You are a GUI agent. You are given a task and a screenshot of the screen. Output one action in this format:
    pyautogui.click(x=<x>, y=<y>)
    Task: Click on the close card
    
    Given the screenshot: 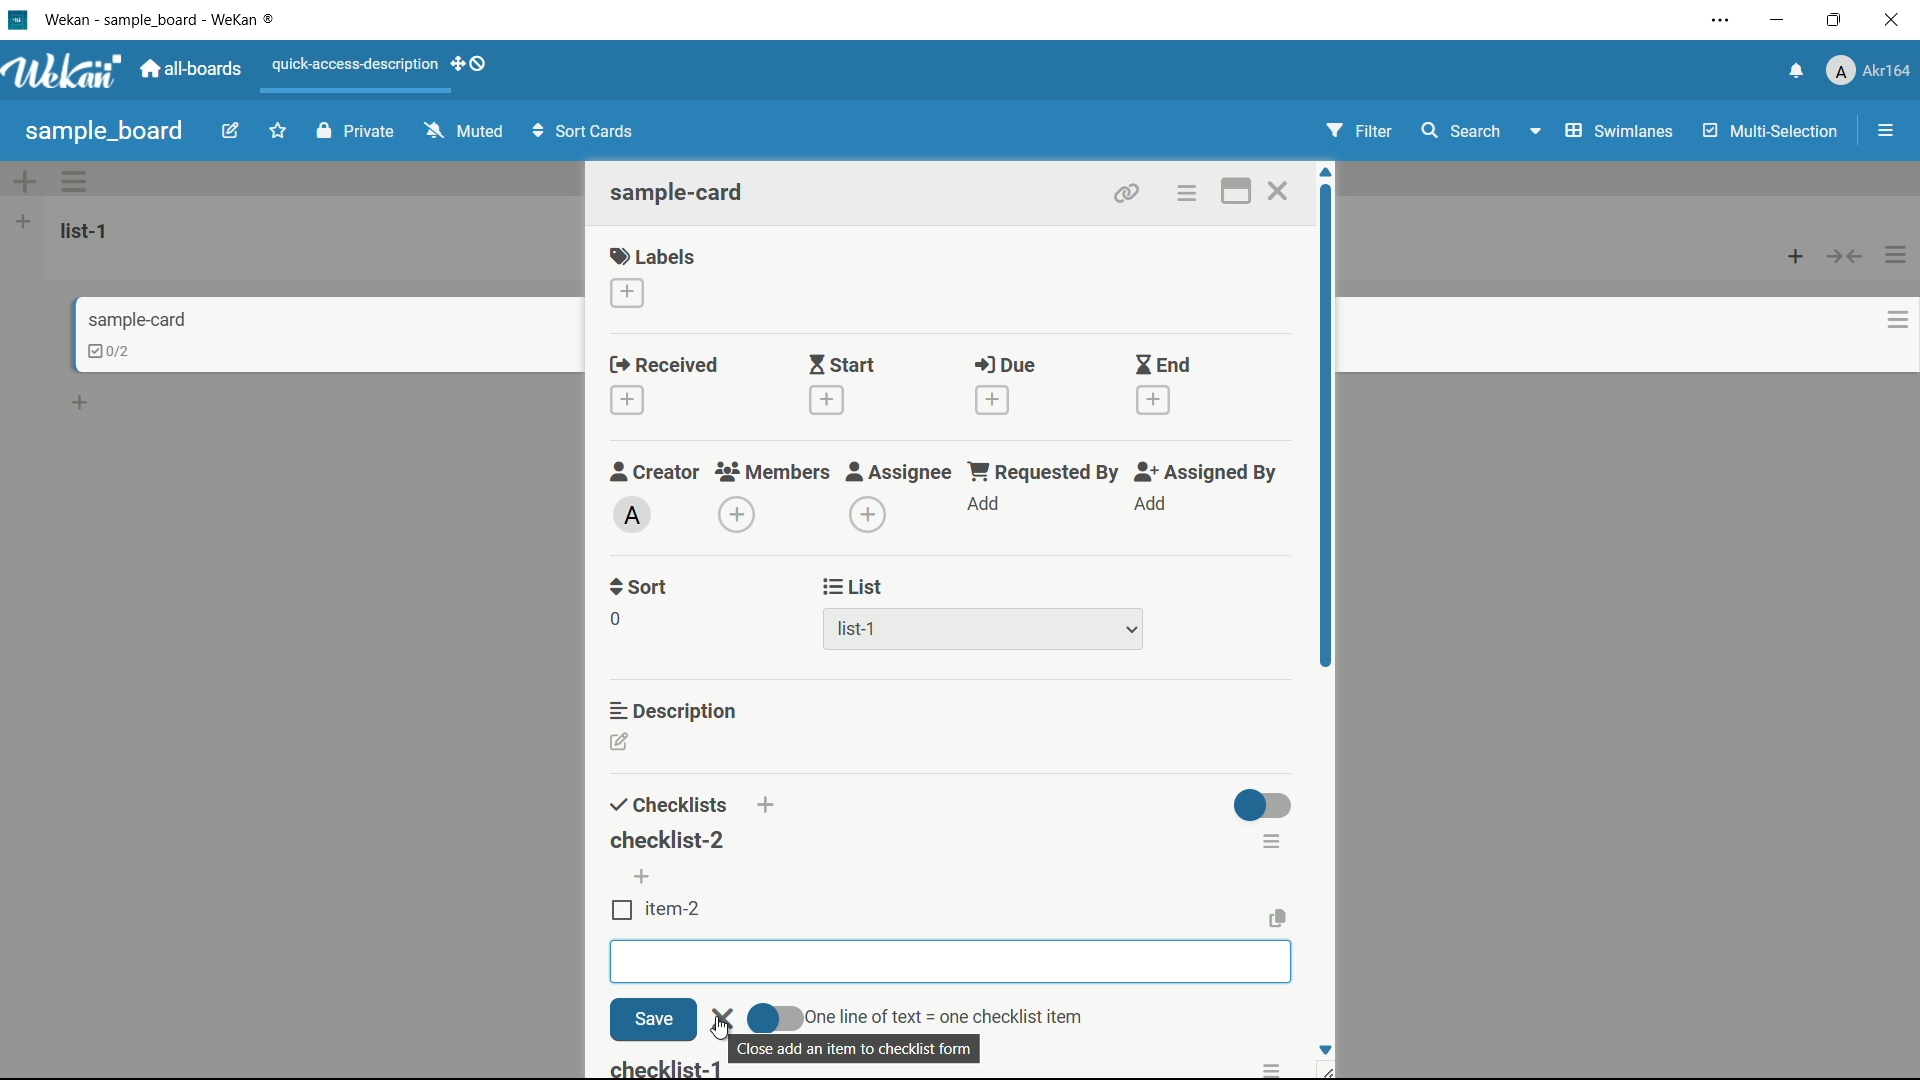 What is the action you would take?
    pyautogui.click(x=1277, y=194)
    